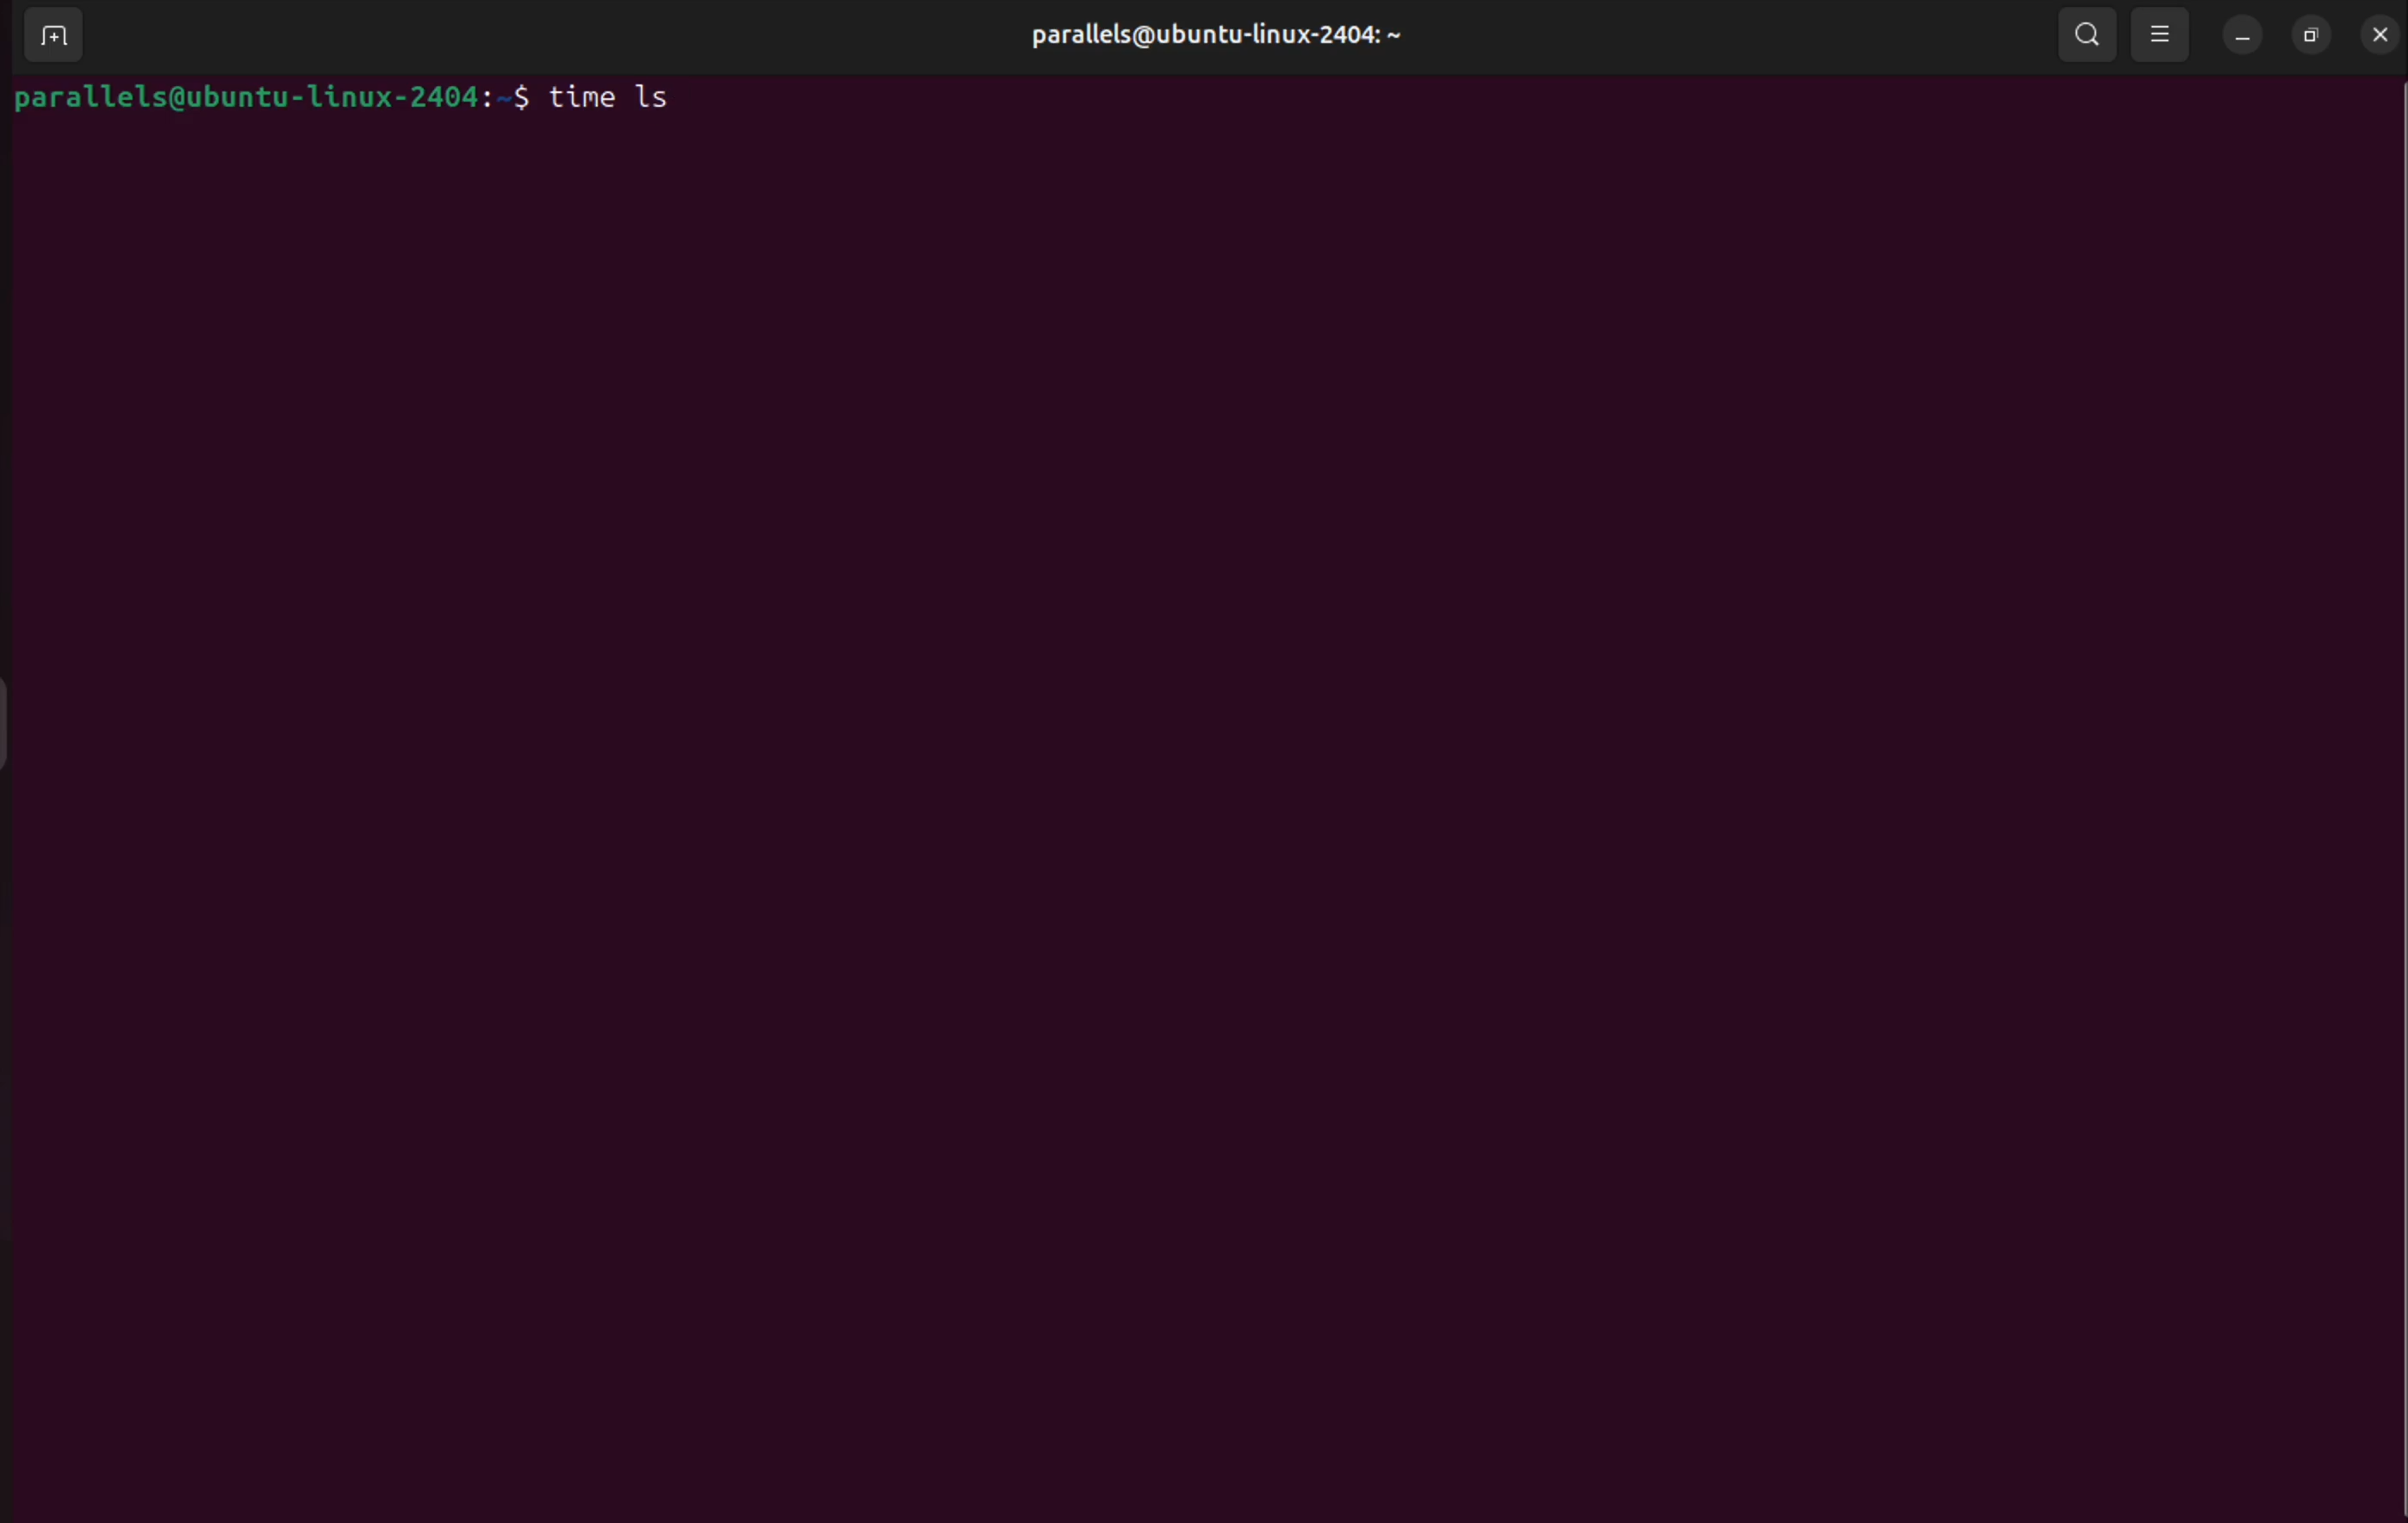 This screenshot has height=1523, width=2408. What do you see at coordinates (2393, 799) in the screenshot?
I see `Scrollbar` at bounding box center [2393, 799].